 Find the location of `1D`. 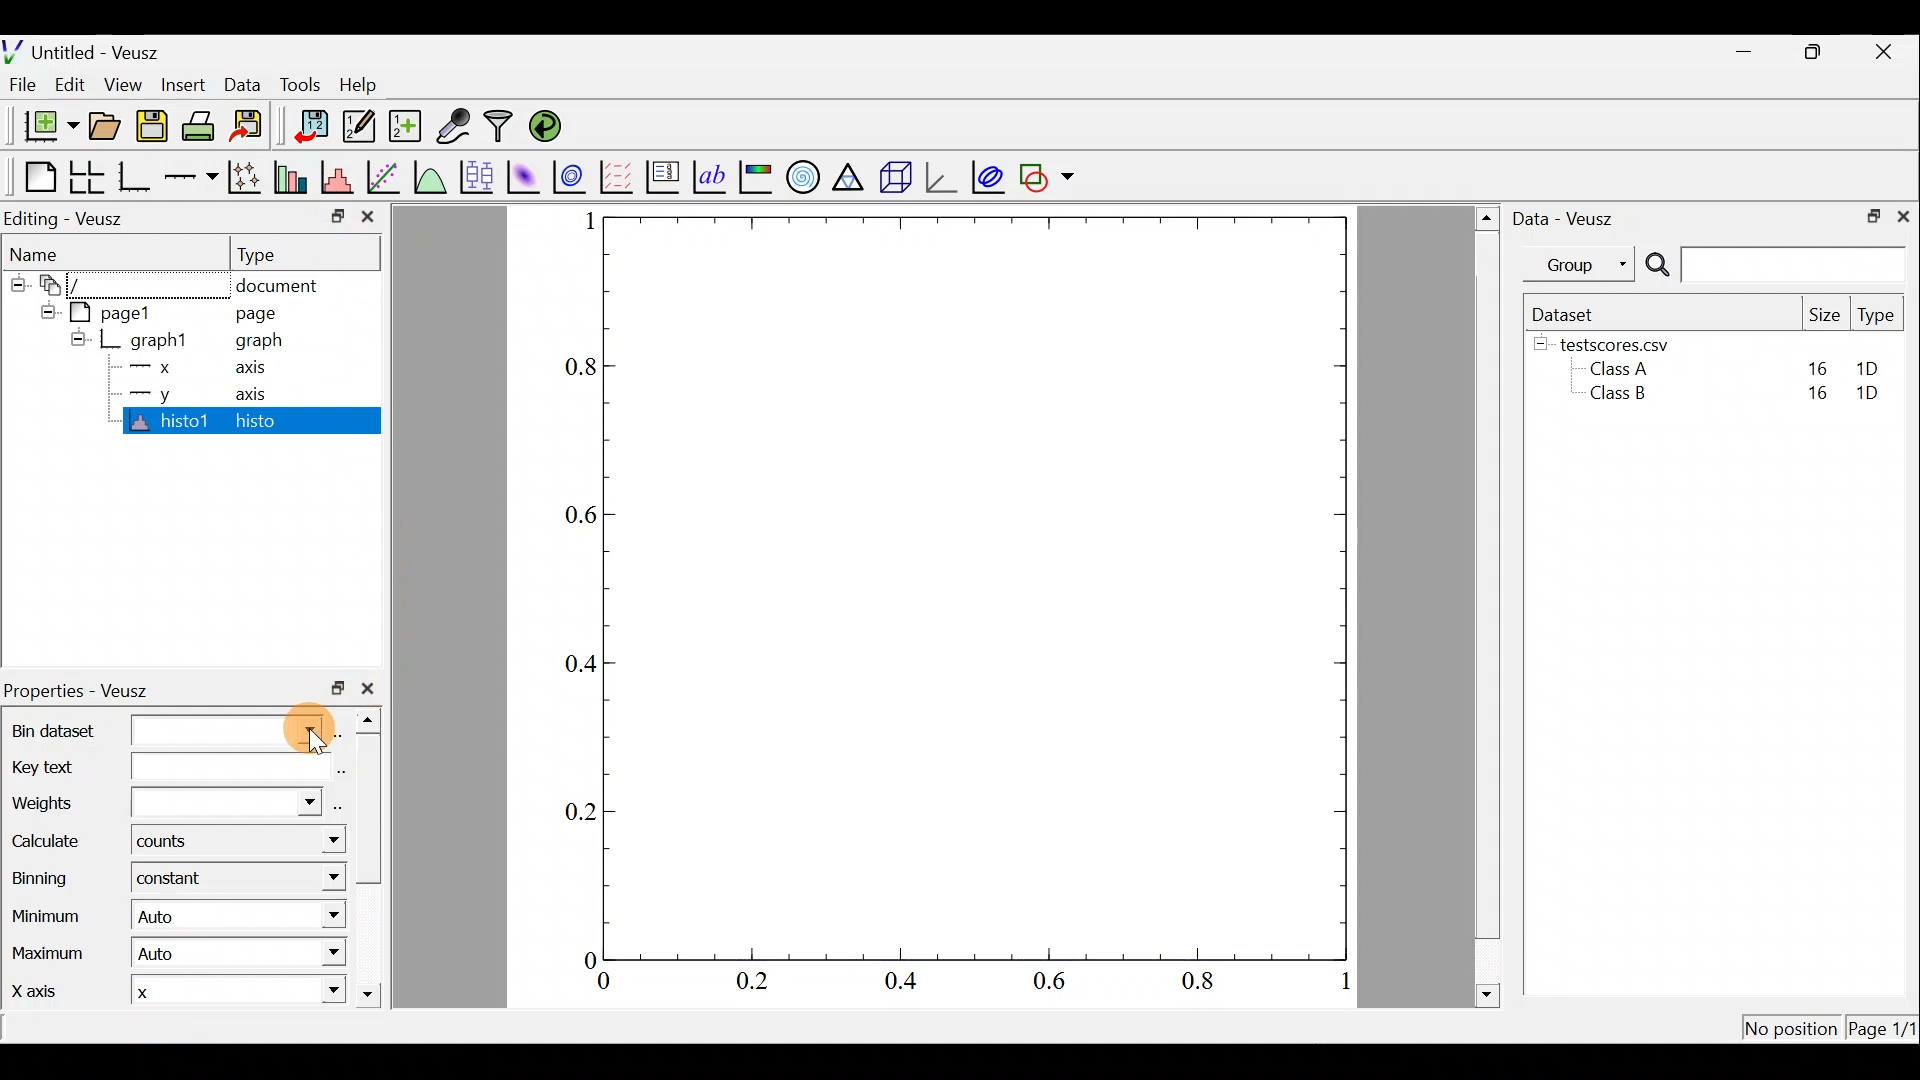

1D is located at coordinates (1876, 395).